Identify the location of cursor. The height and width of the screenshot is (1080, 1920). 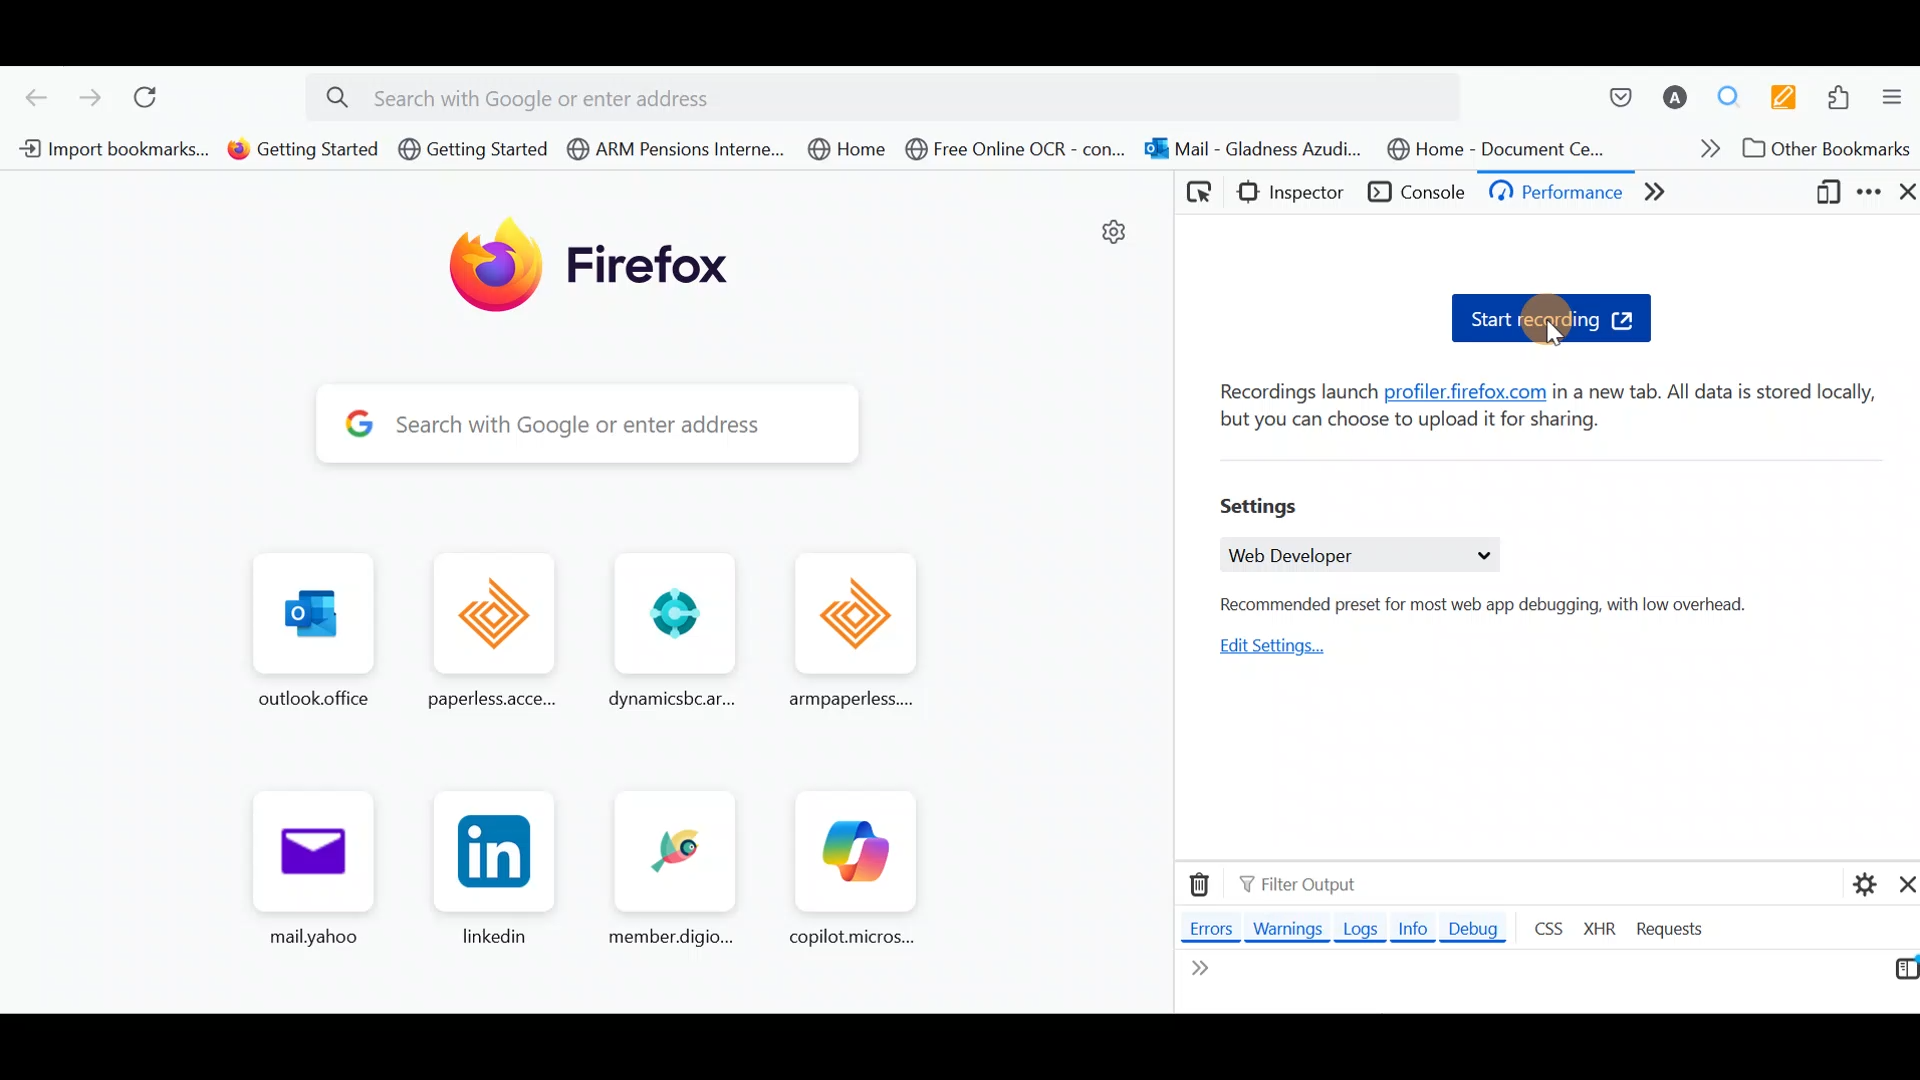
(1552, 339).